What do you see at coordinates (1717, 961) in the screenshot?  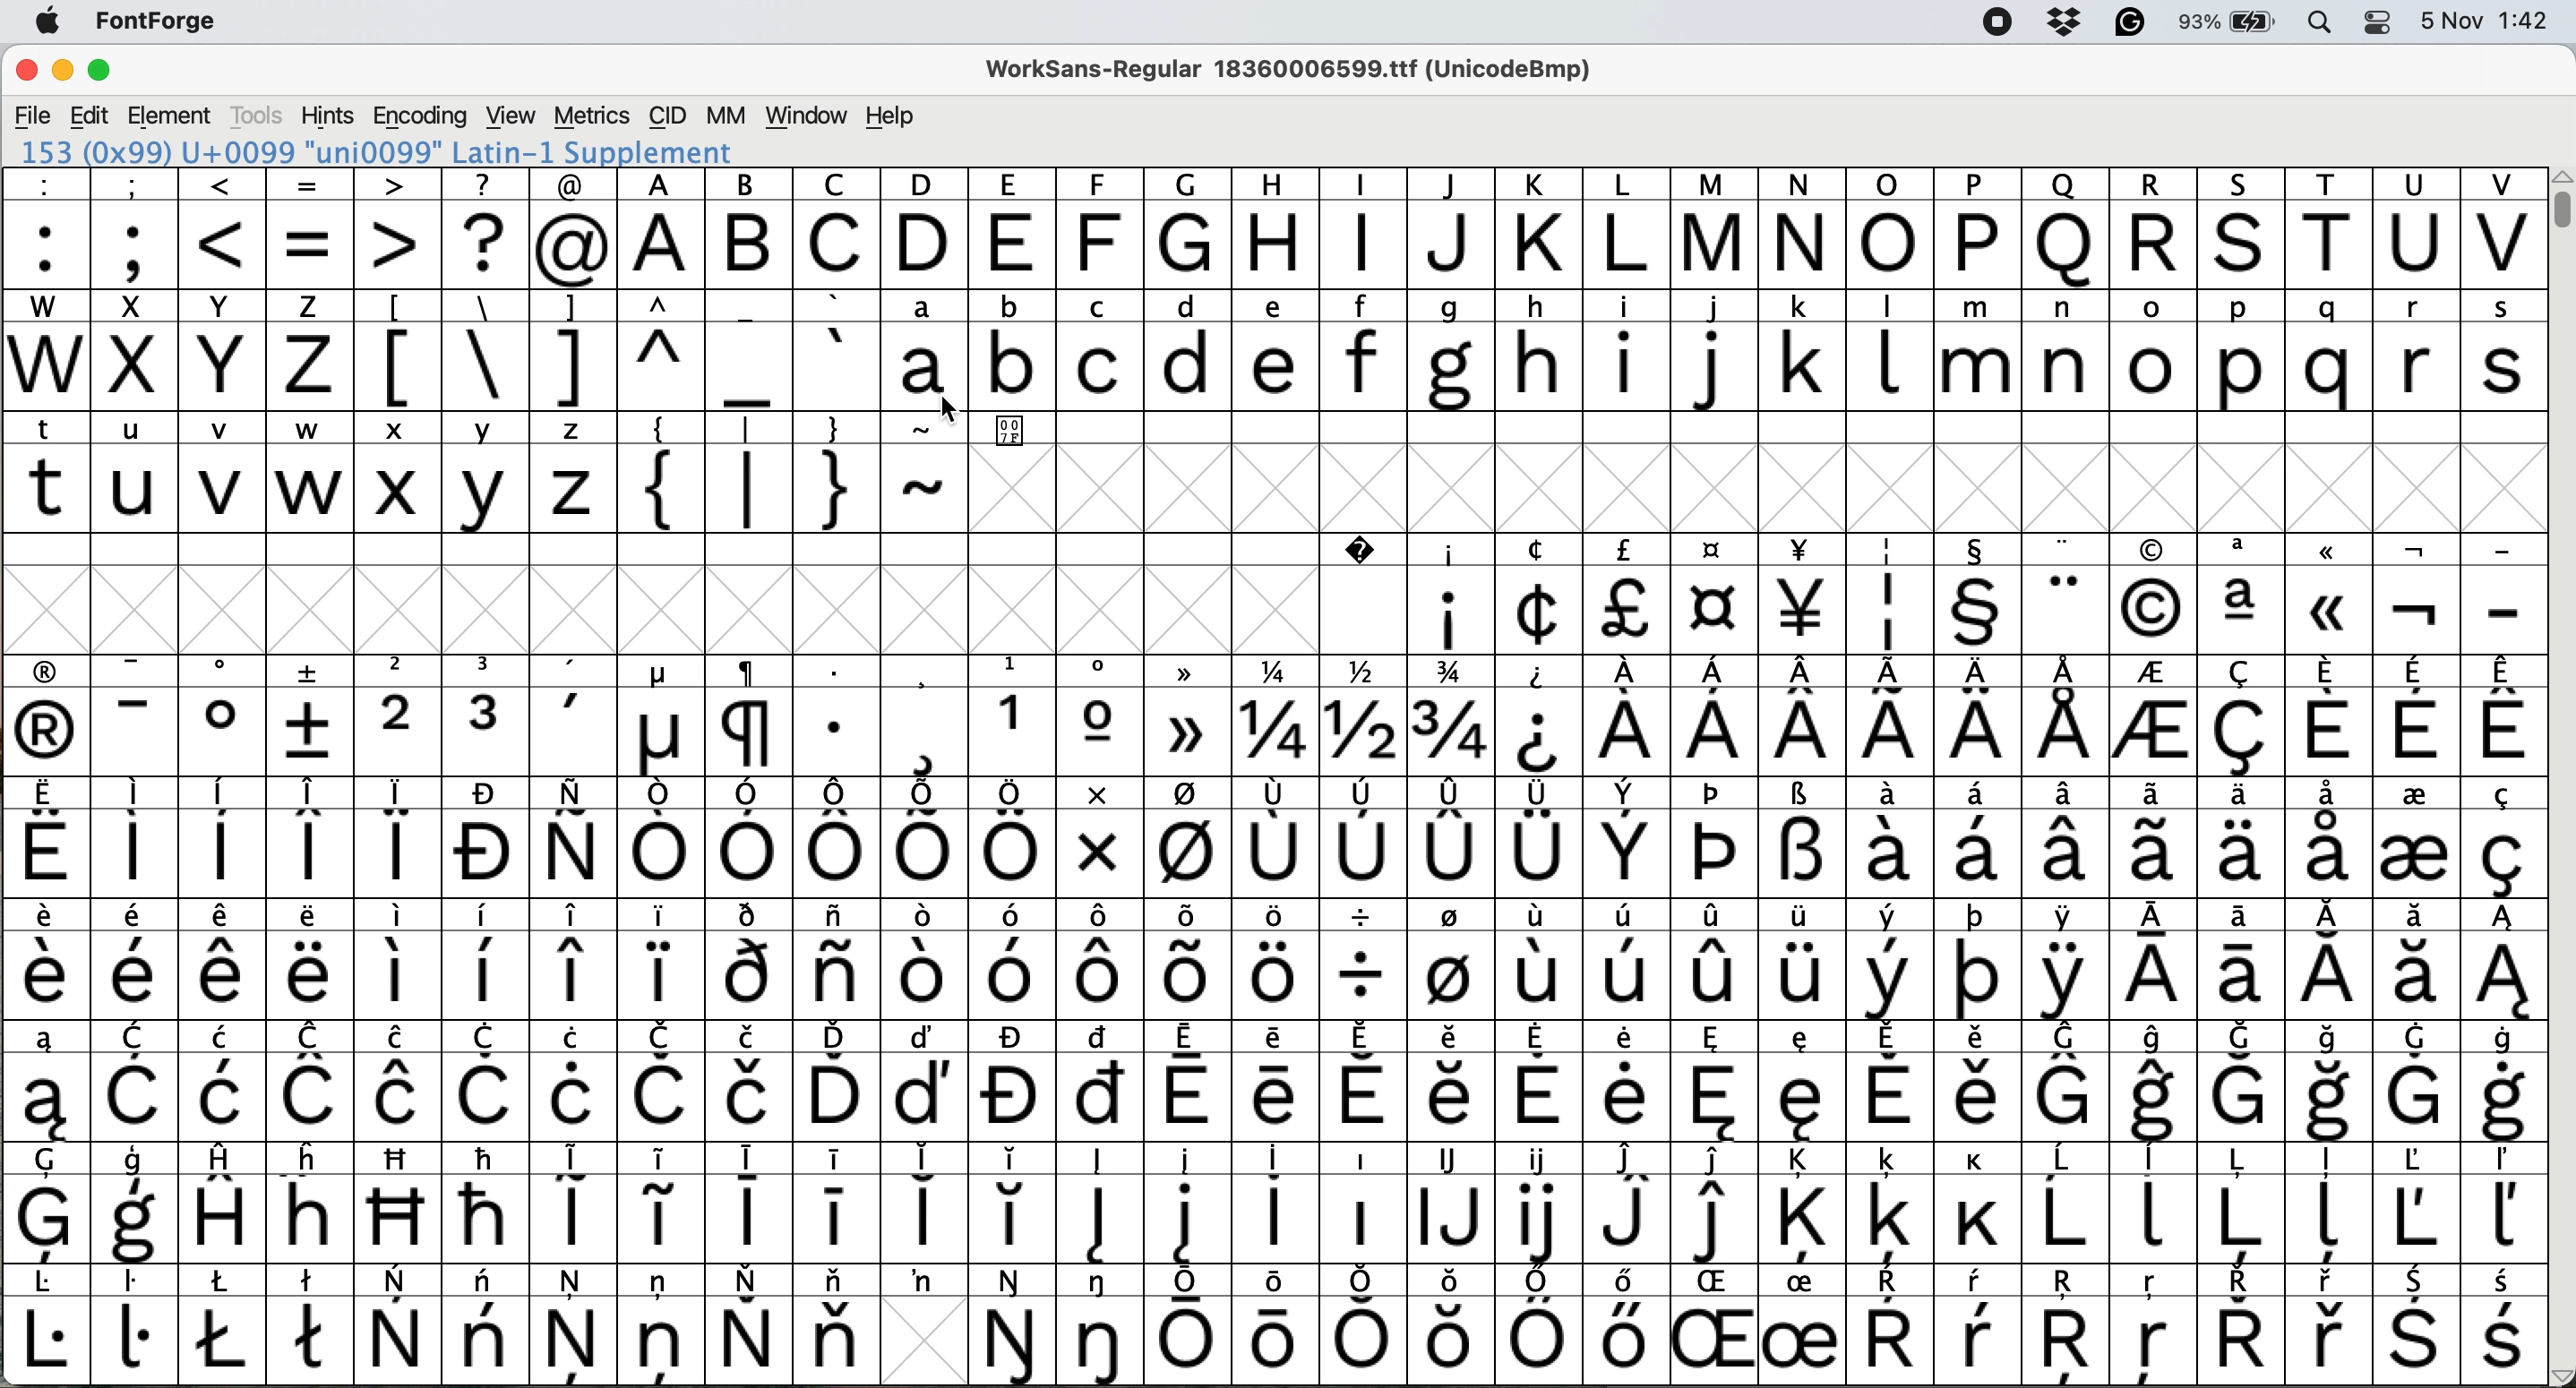 I see `symbol` at bounding box center [1717, 961].